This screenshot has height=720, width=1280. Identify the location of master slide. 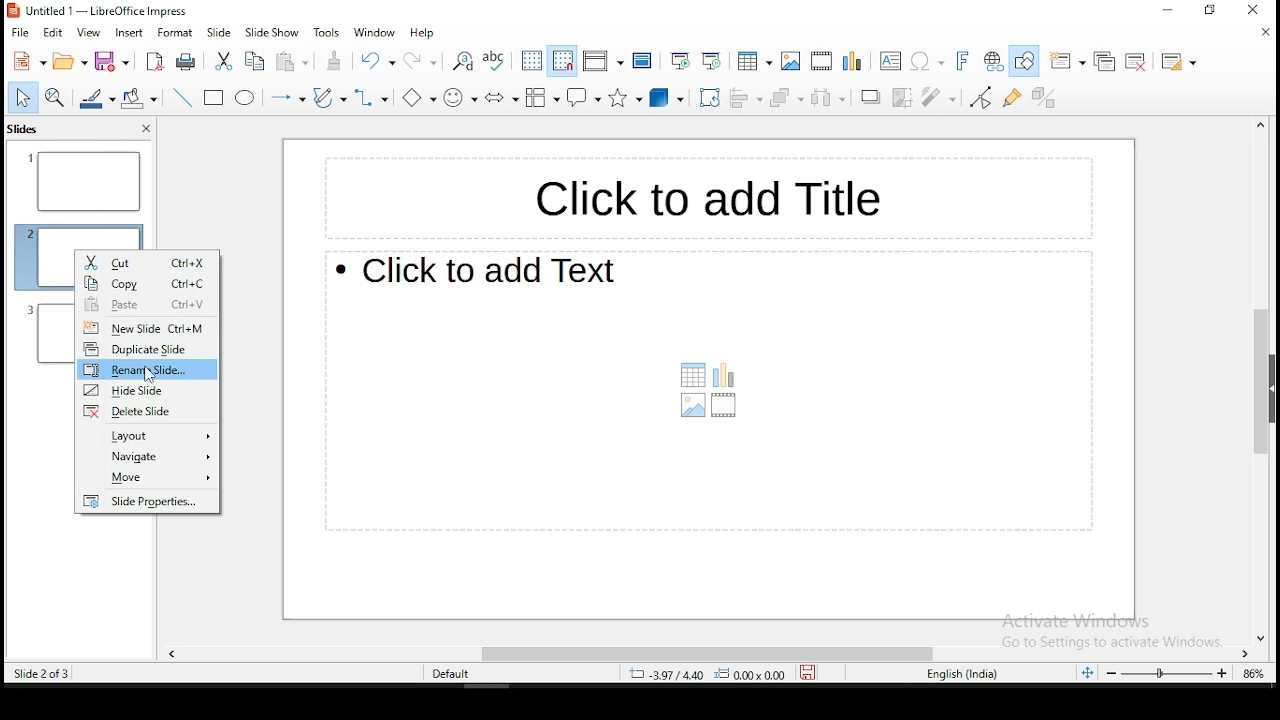
(644, 60).